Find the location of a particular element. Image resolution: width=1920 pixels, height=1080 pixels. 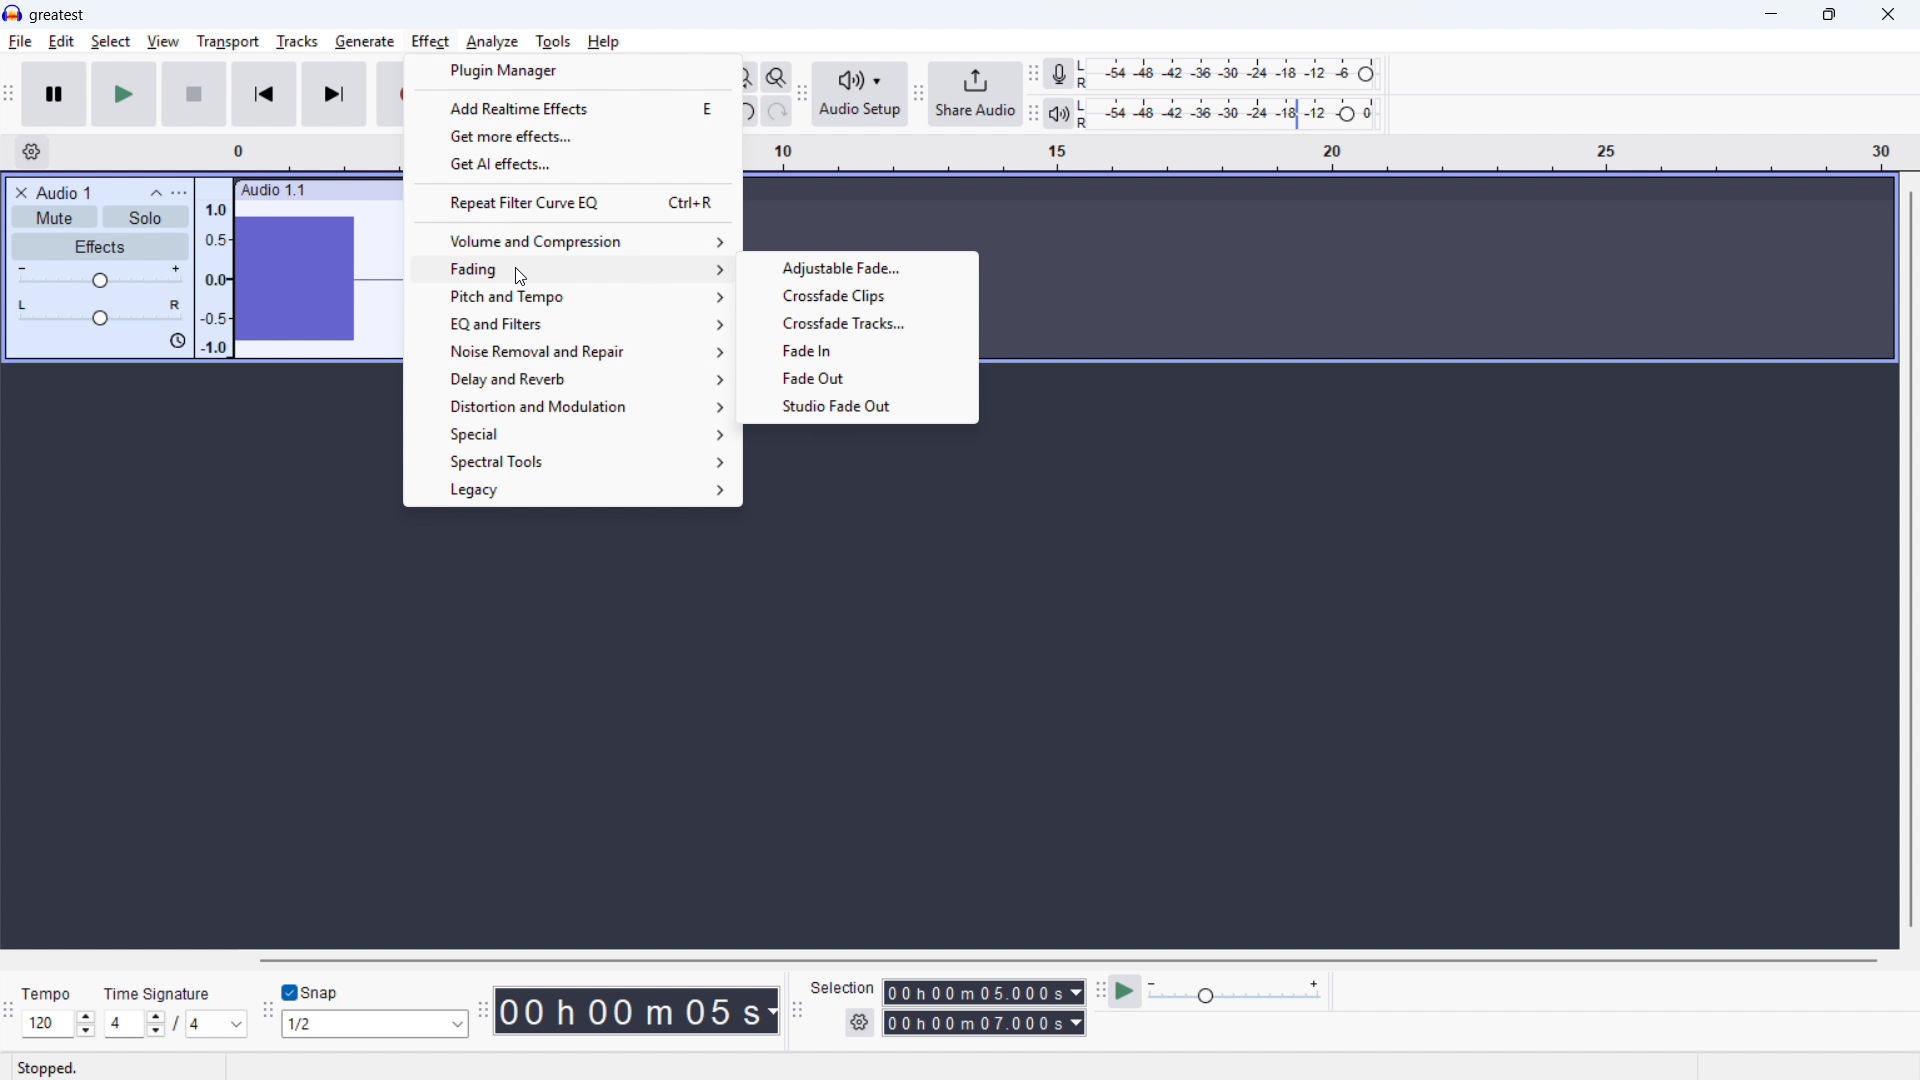

Mute  is located at coordinates (54, 216).